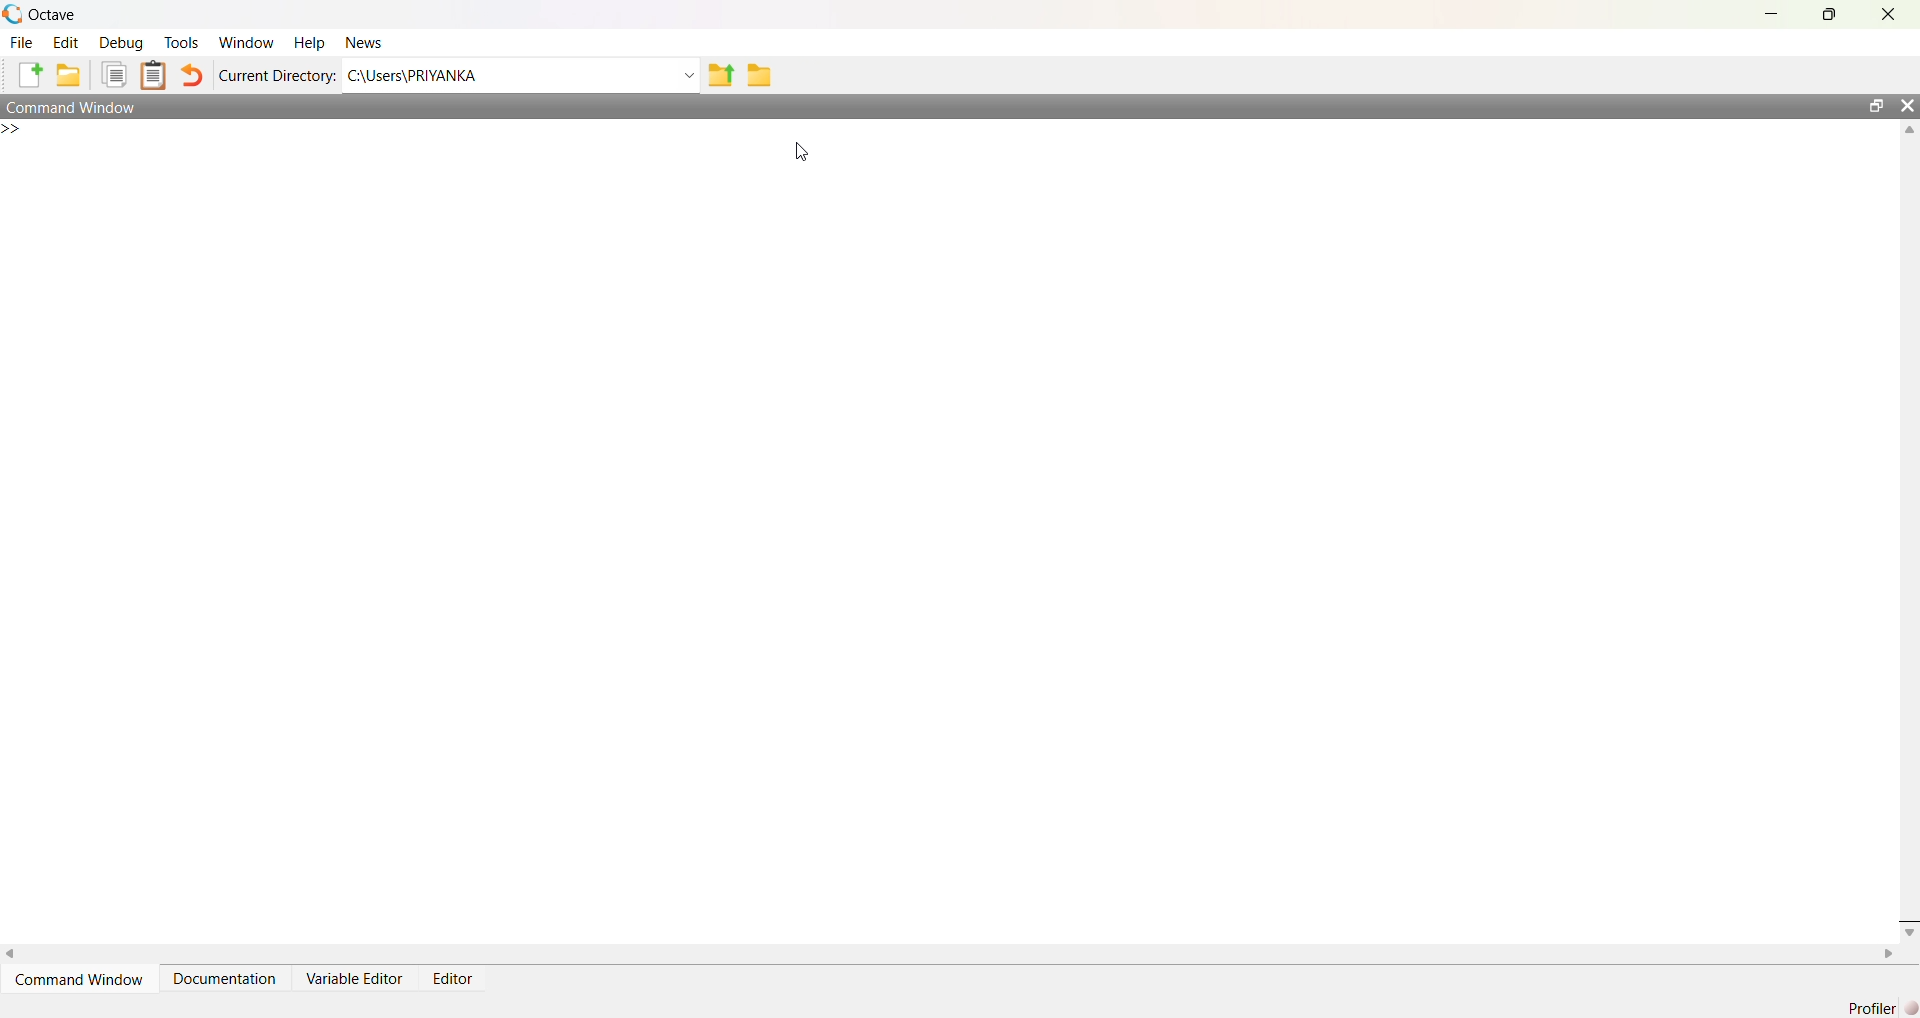 This screenshot has width=1920, height=1018. What do you see at coordinates (192, 78) in the screenshot?
I see `revert` at bounding box center [192, 78].